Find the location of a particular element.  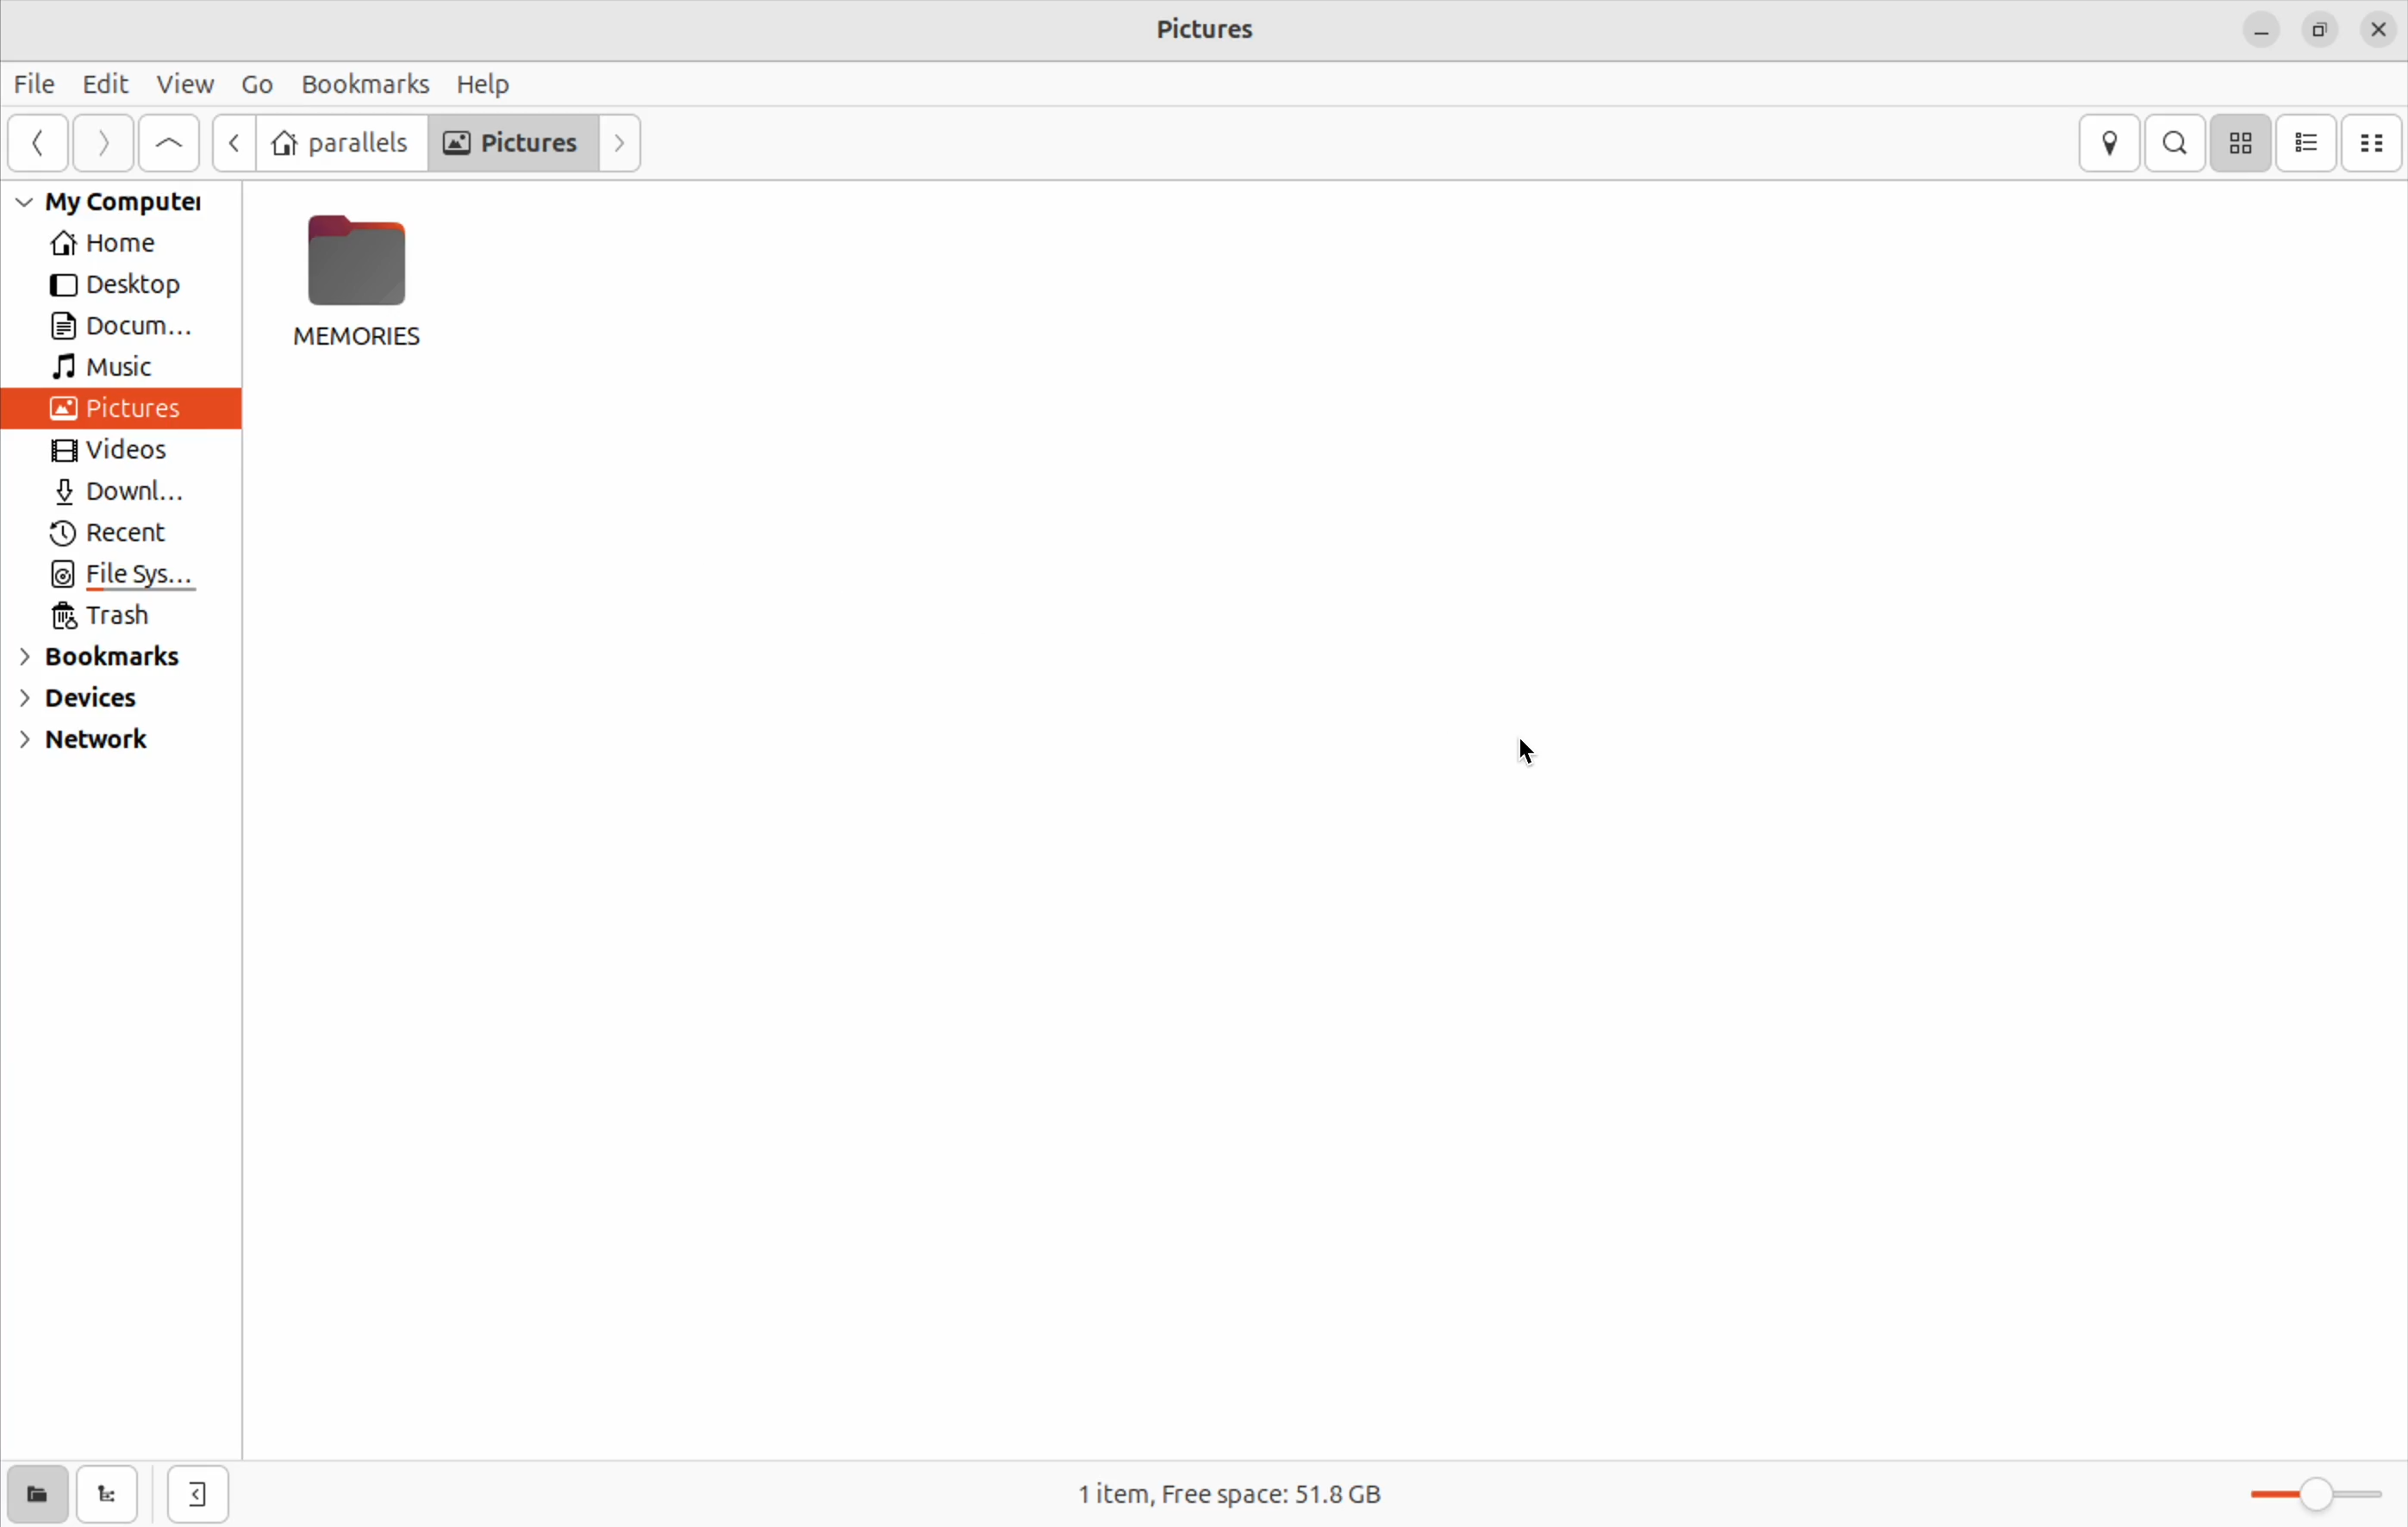

Zoom is located at coordinates (2306, 1492).